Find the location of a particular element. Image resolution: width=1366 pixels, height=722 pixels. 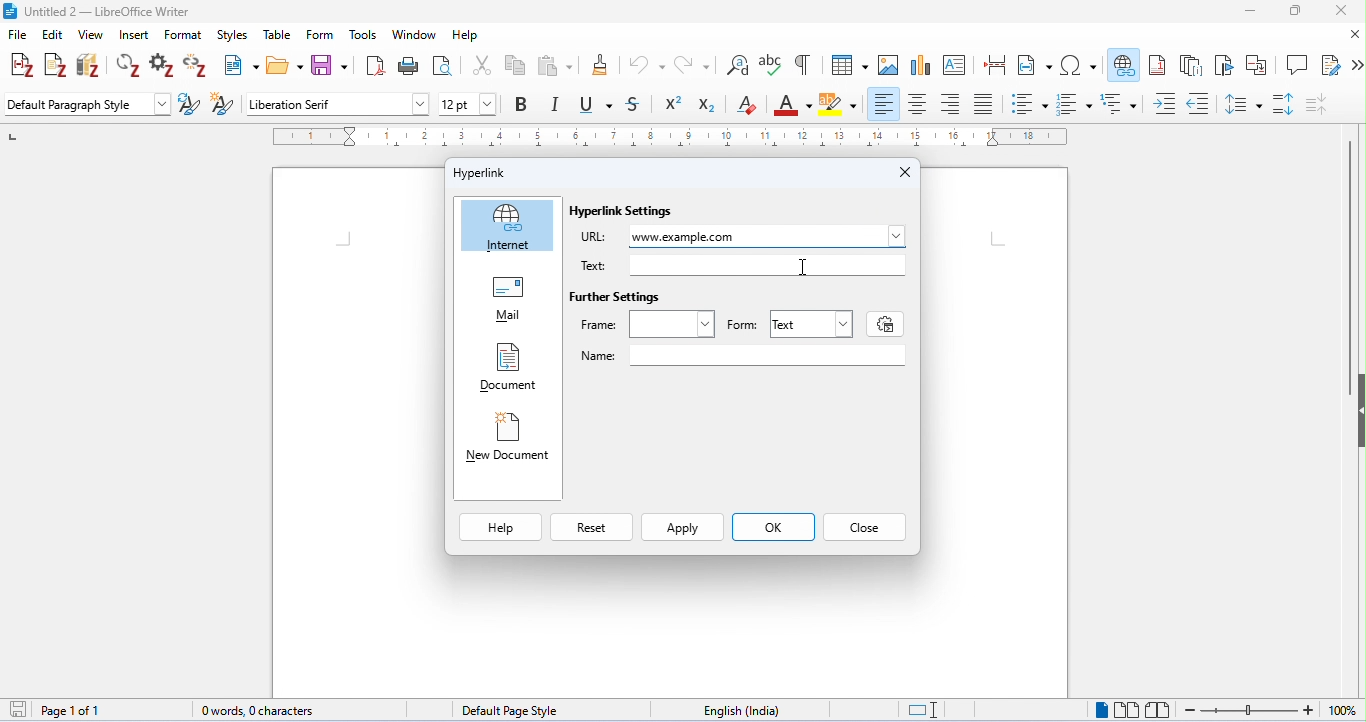

Internet is located at coordinates (509, 224).